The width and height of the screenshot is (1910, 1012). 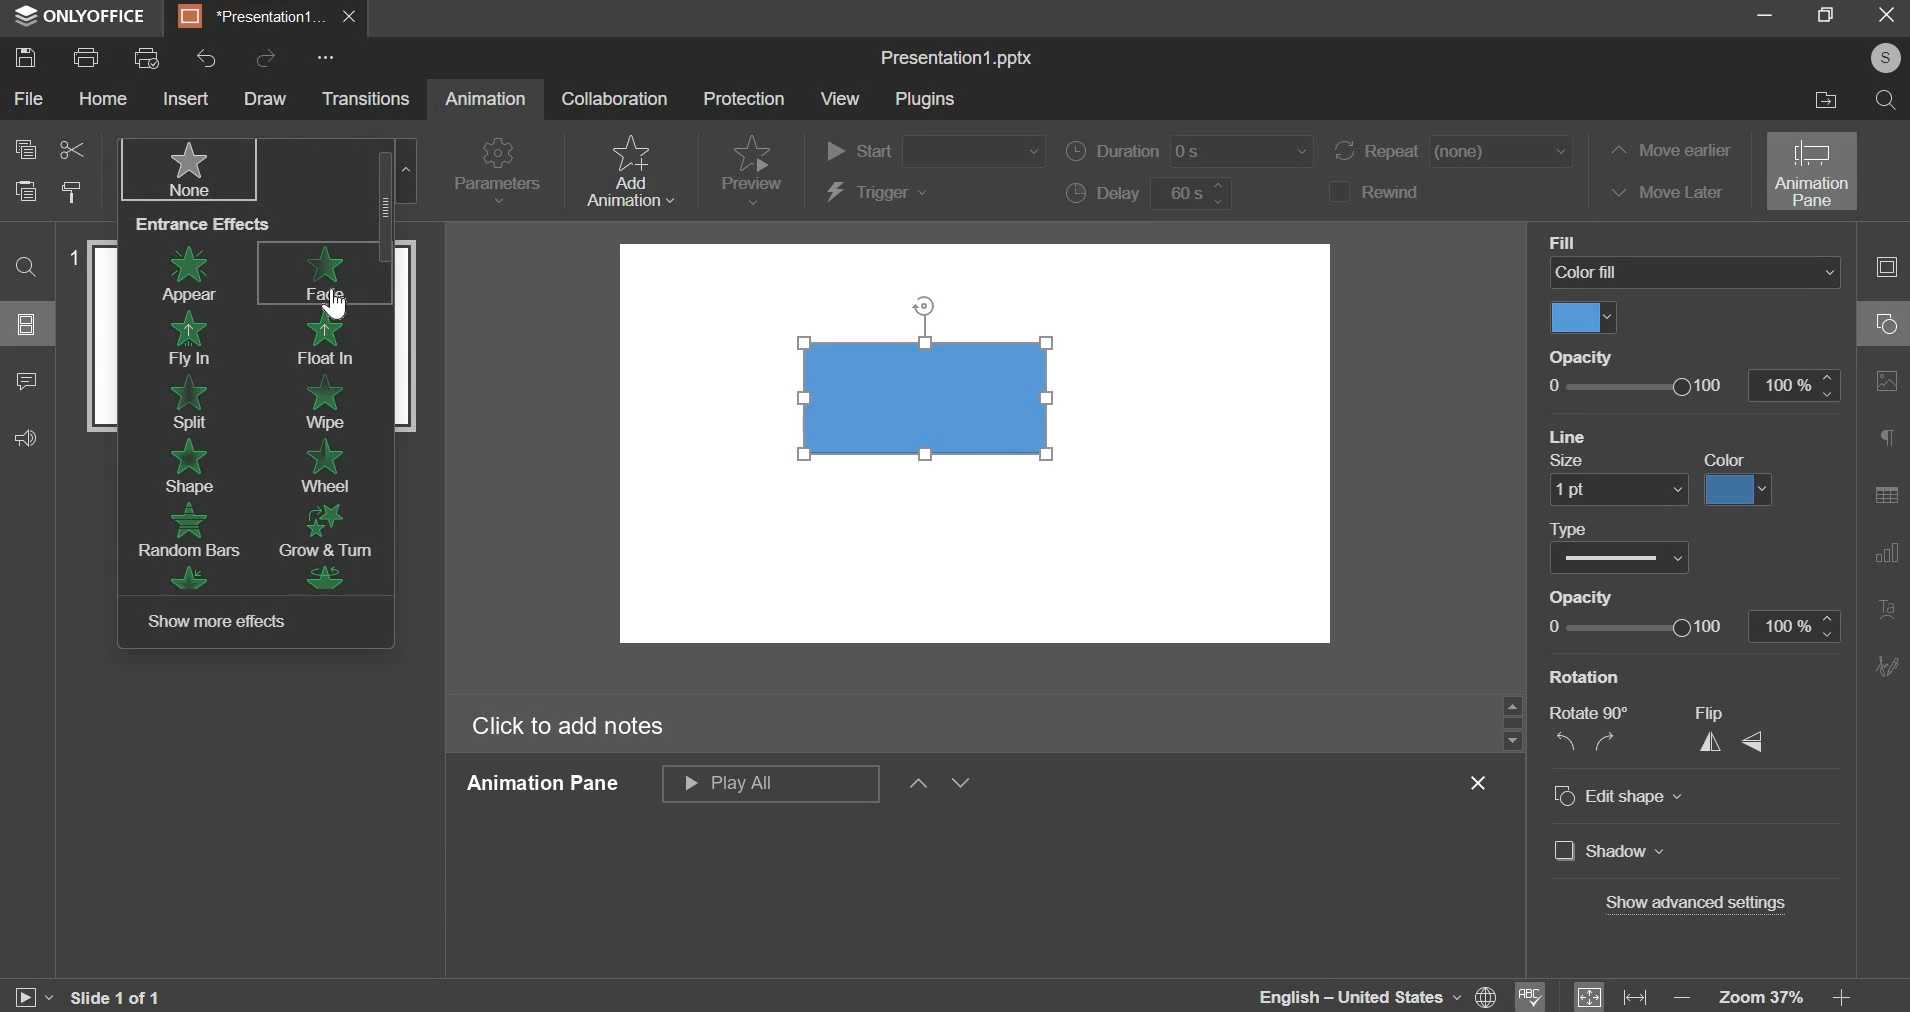 What do you see at coordinates (1886, 56) in the screenshot?
I see `Profile` at bounding box center [1886, 56].